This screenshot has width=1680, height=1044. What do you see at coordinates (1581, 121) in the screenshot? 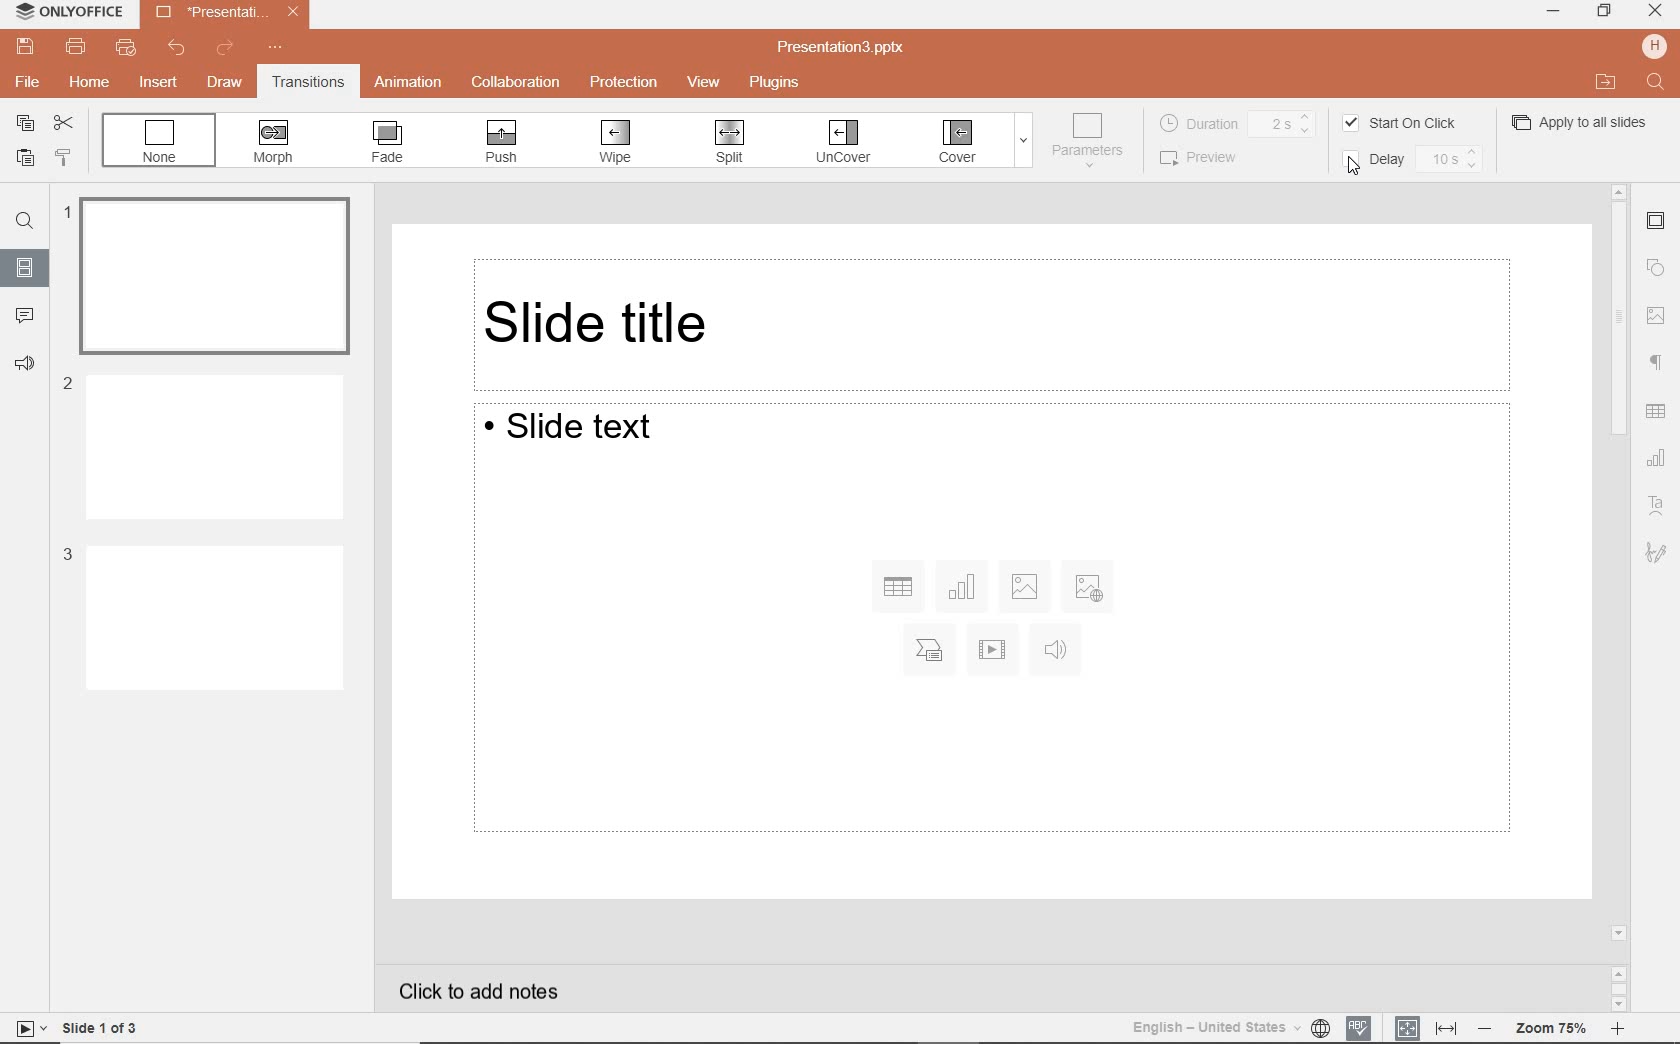
I see `APPLY TO ALL SLIDES` at bounding box center [1581, 121].